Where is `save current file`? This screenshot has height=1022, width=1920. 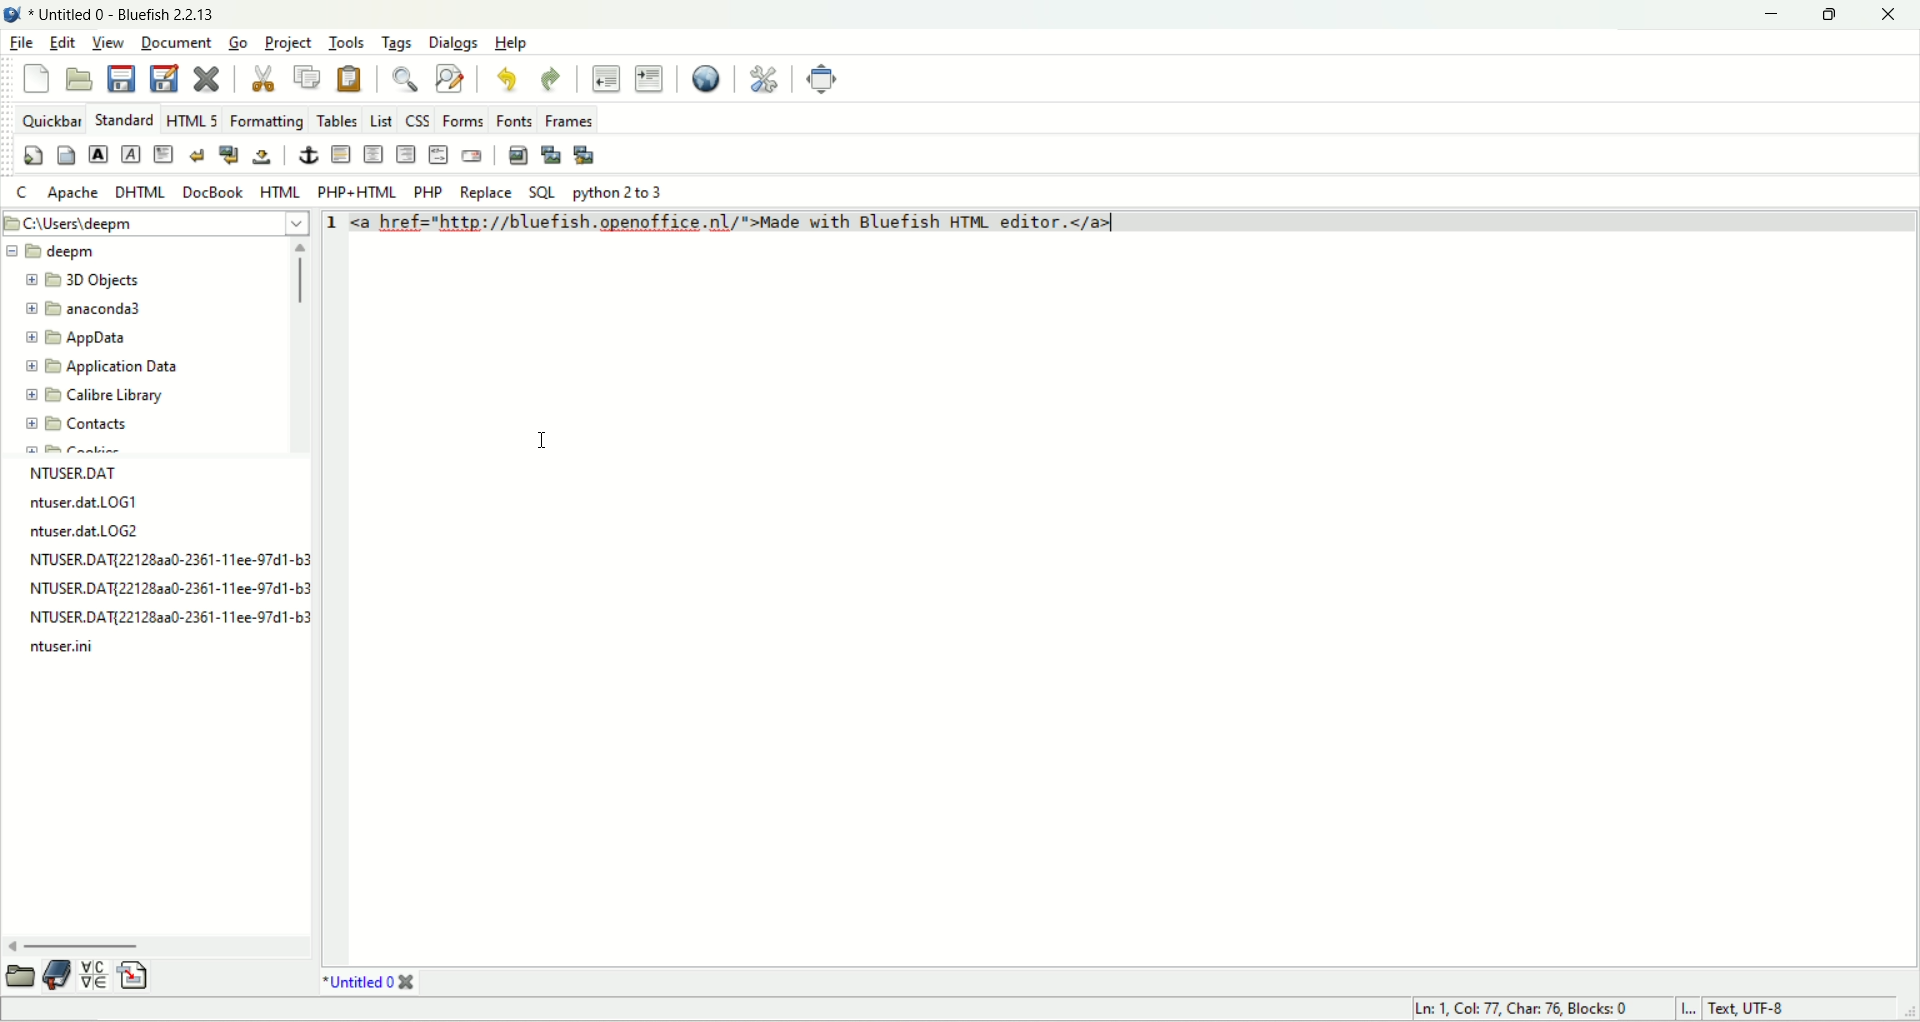 save current file is located at coordinates (121, 80).